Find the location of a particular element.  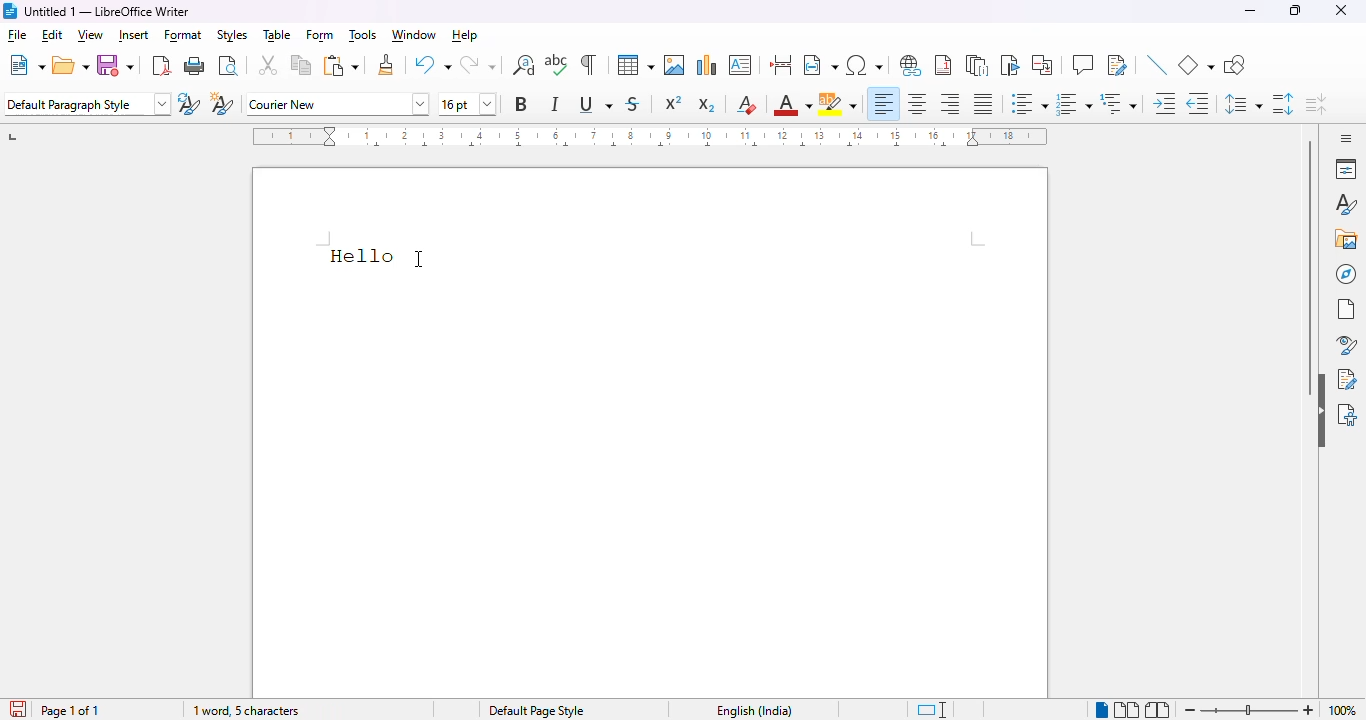

font style is located at coordinates (338, 103).